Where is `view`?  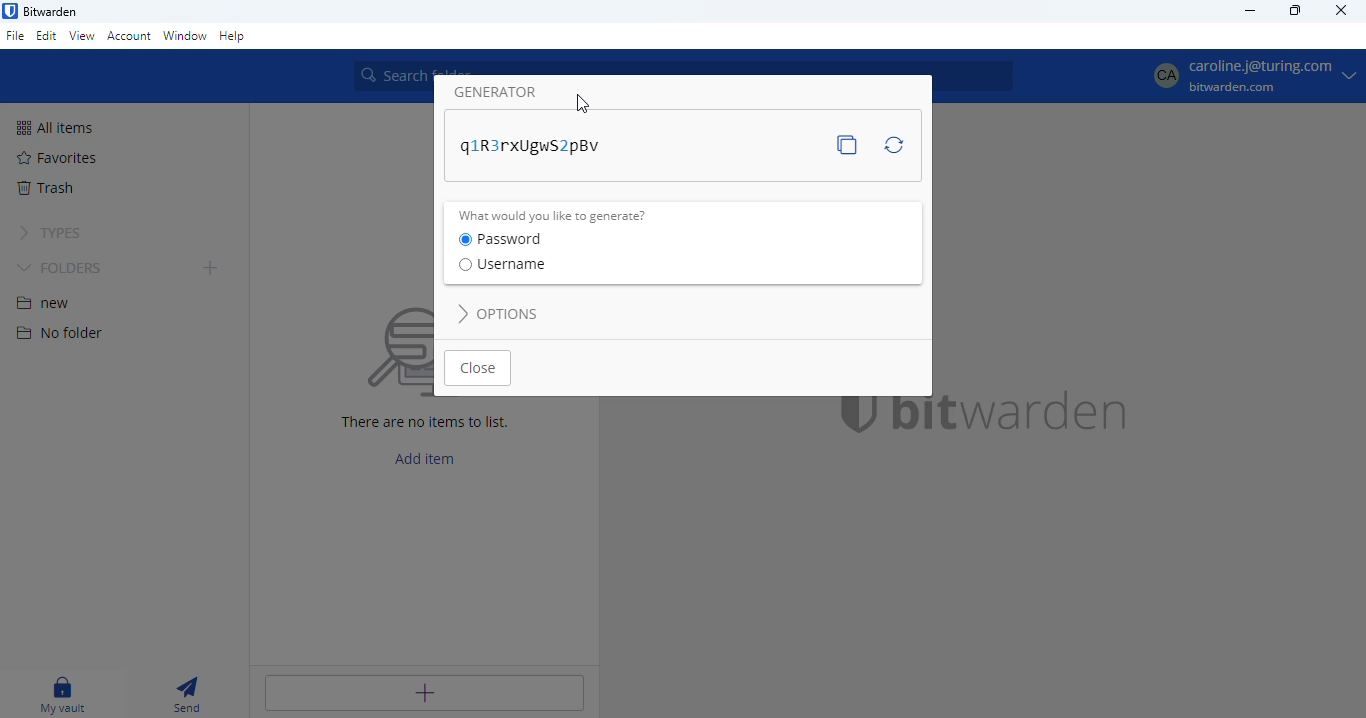 view is located at coordinates (82, 35).